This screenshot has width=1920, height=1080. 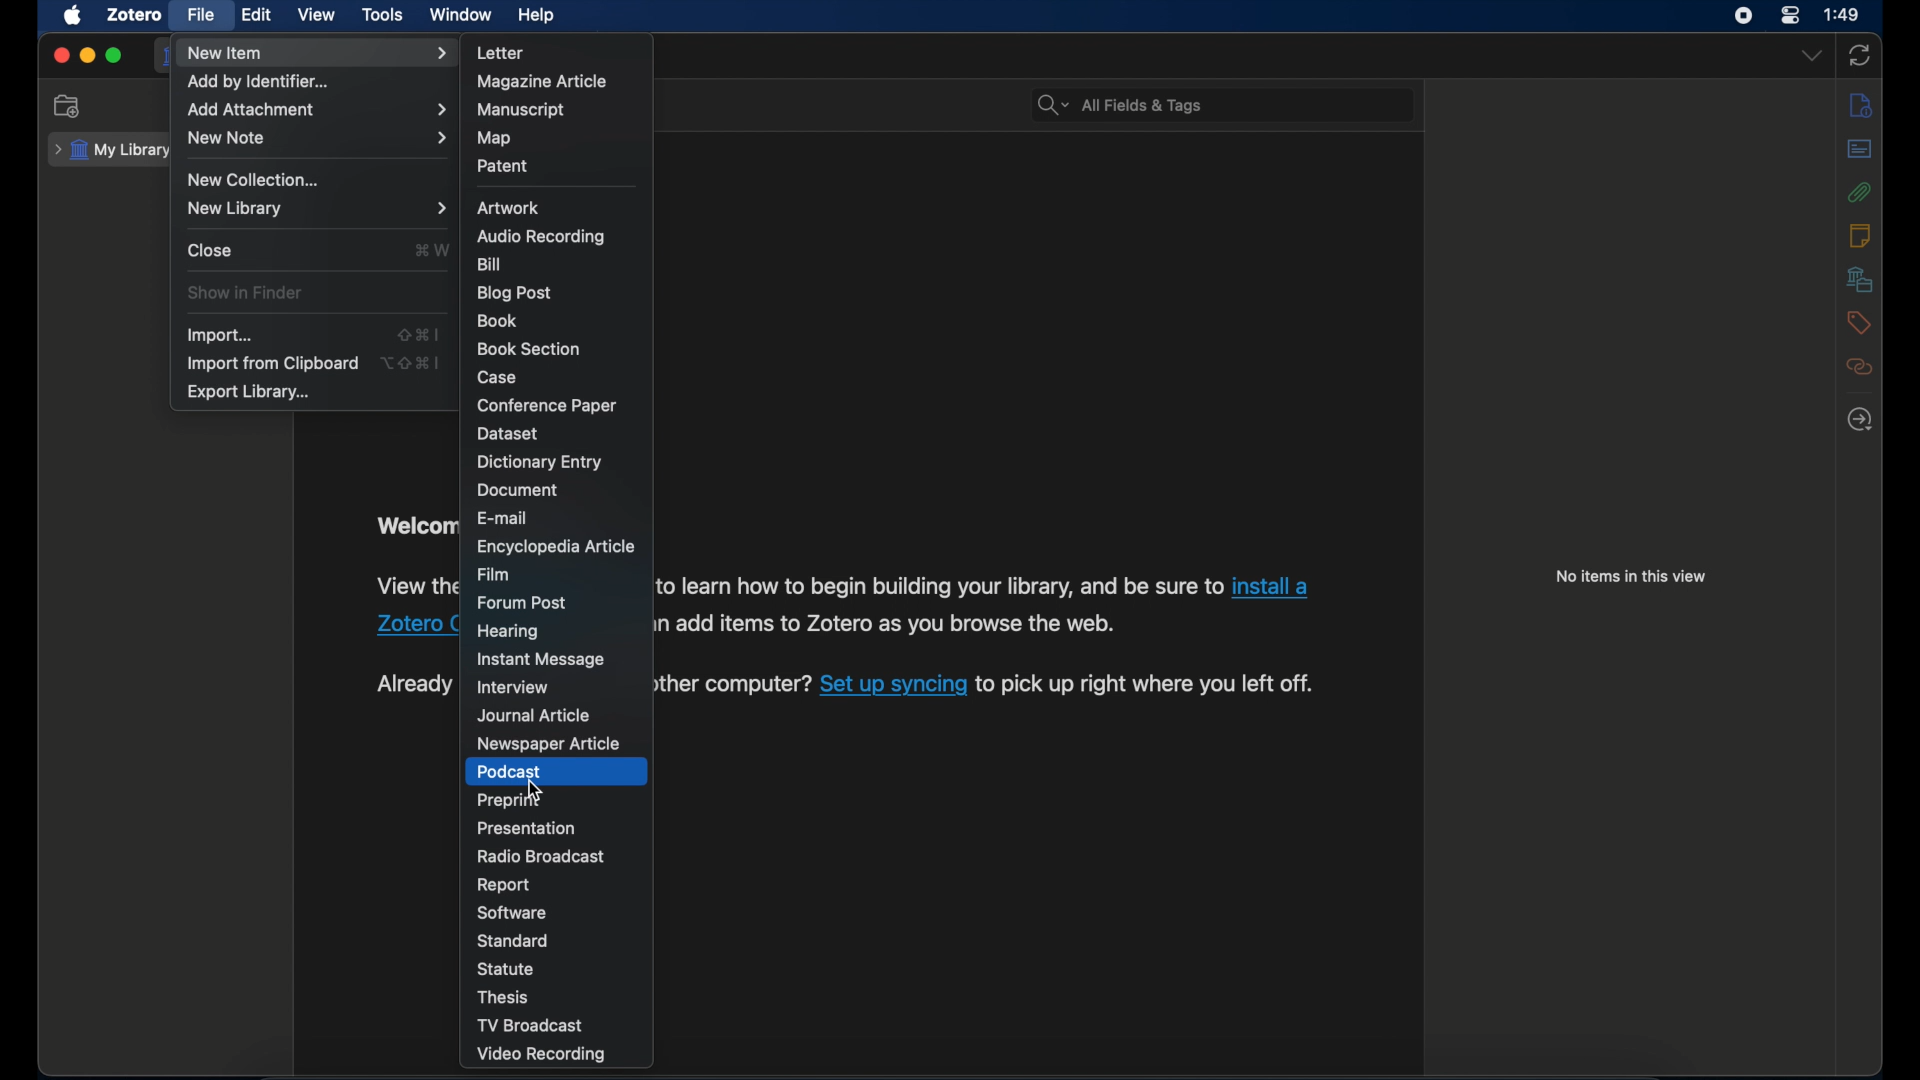 I want to click on show in finder, so click(x=248, y=293).